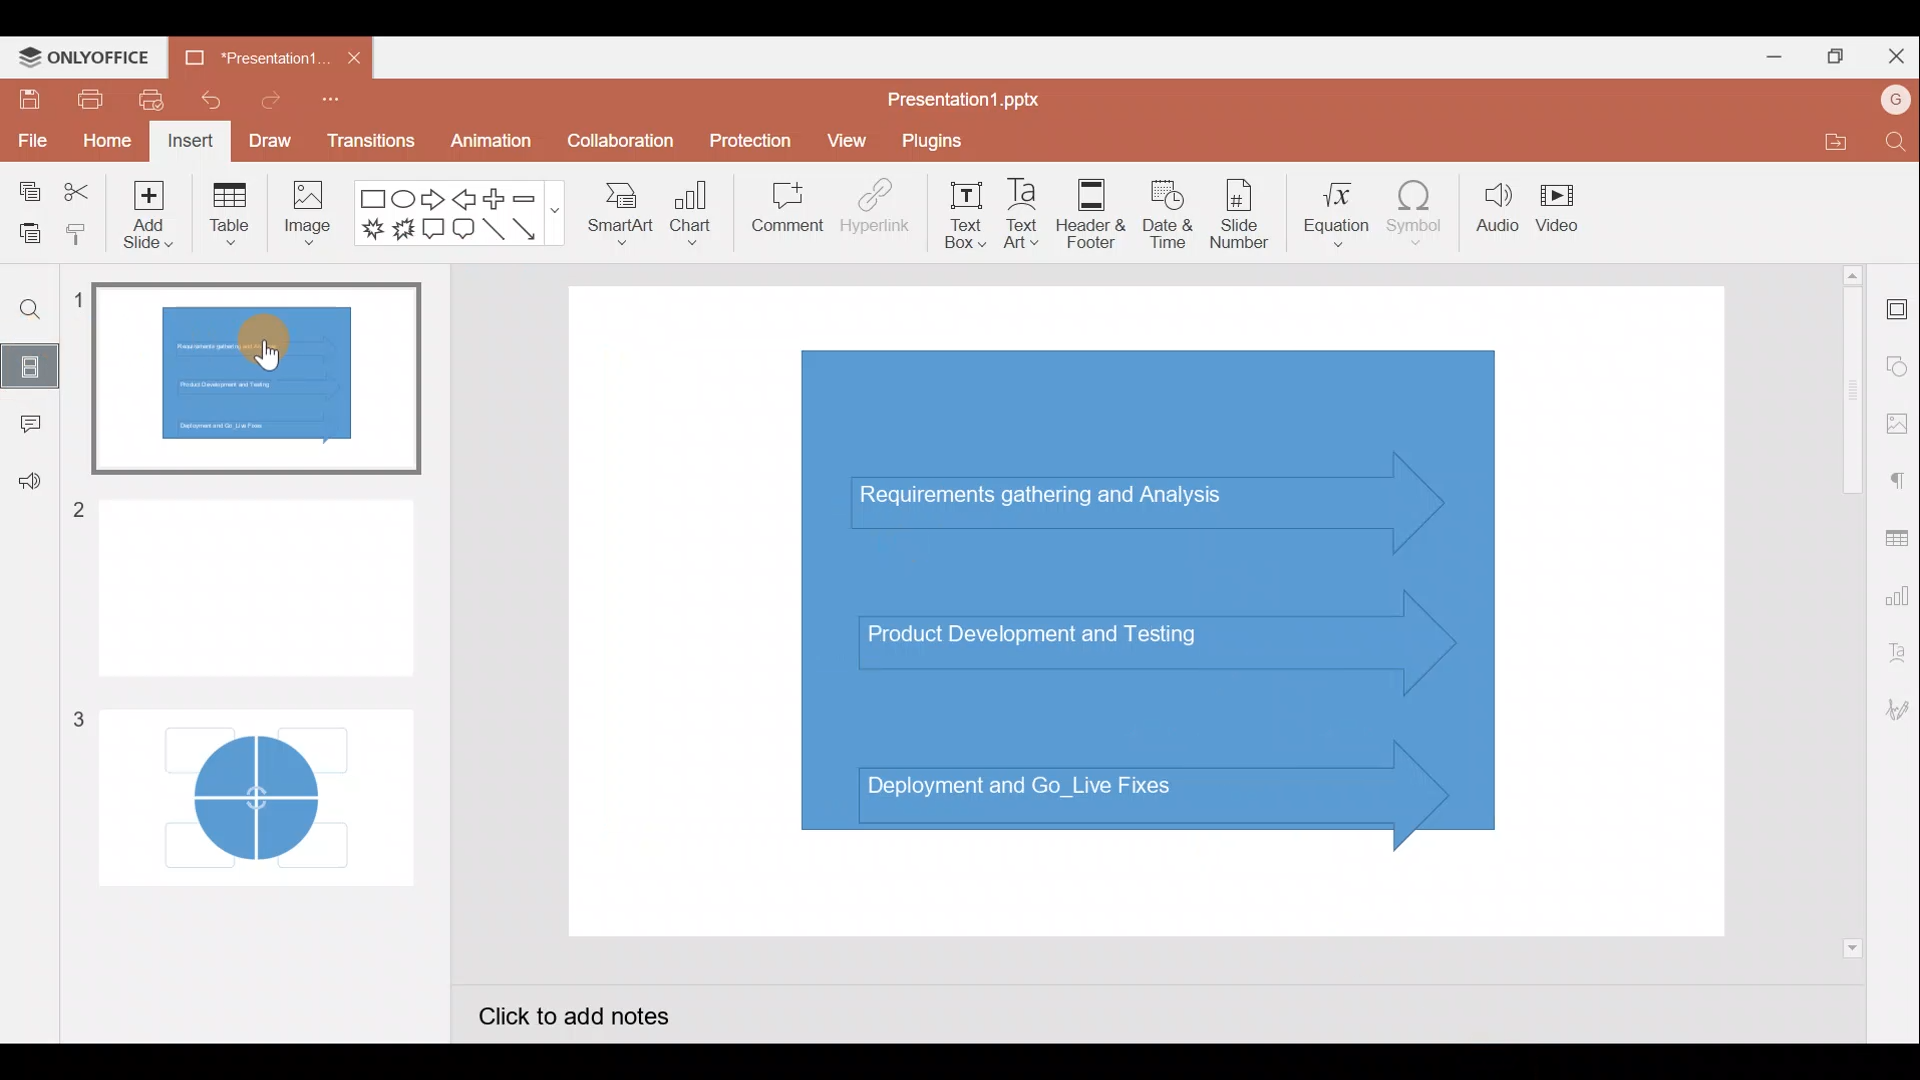 This screenshot has height=1080, width=1920. What do you see at coordinates (494, 197) in the screenshot?
I see `Plus` at bounding box center [494, 197].